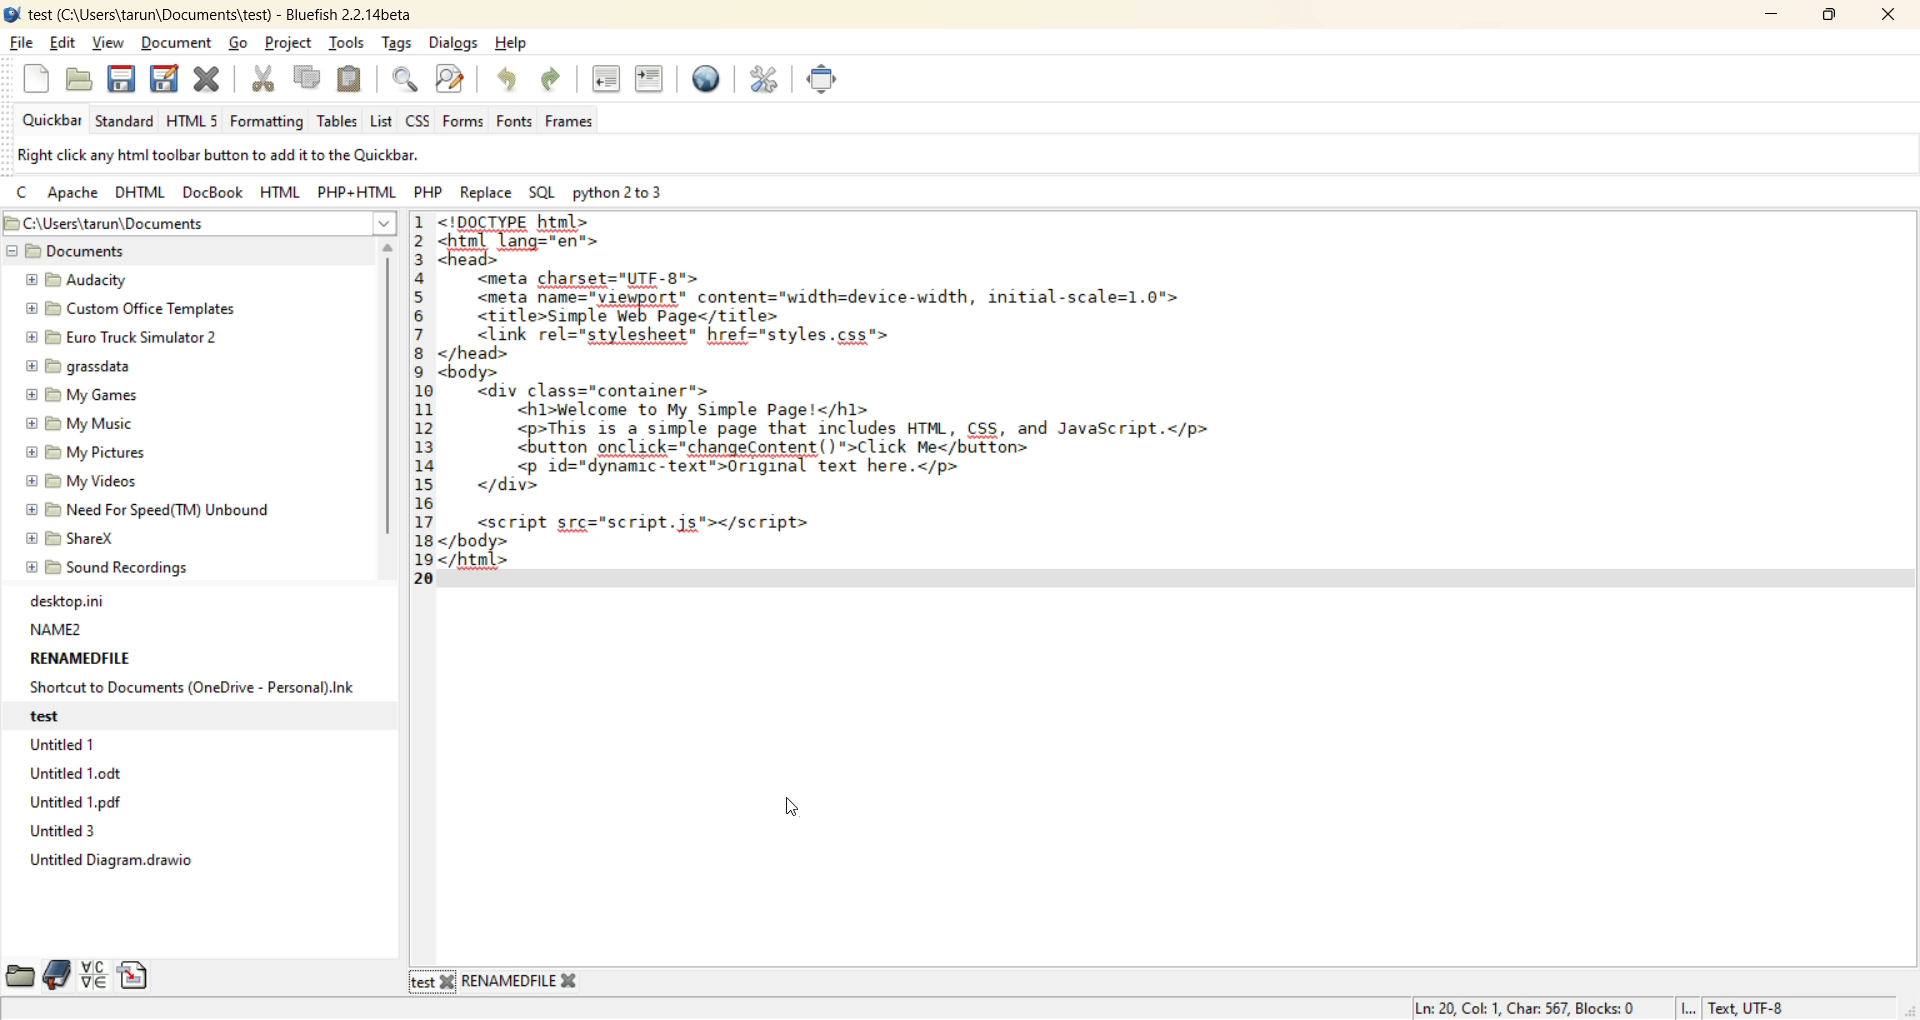 The width and height of the screenshot is (1920, 1020). Describe the element at coordinates (75, 276) in the screenshot. I see `Audacity` at that location.